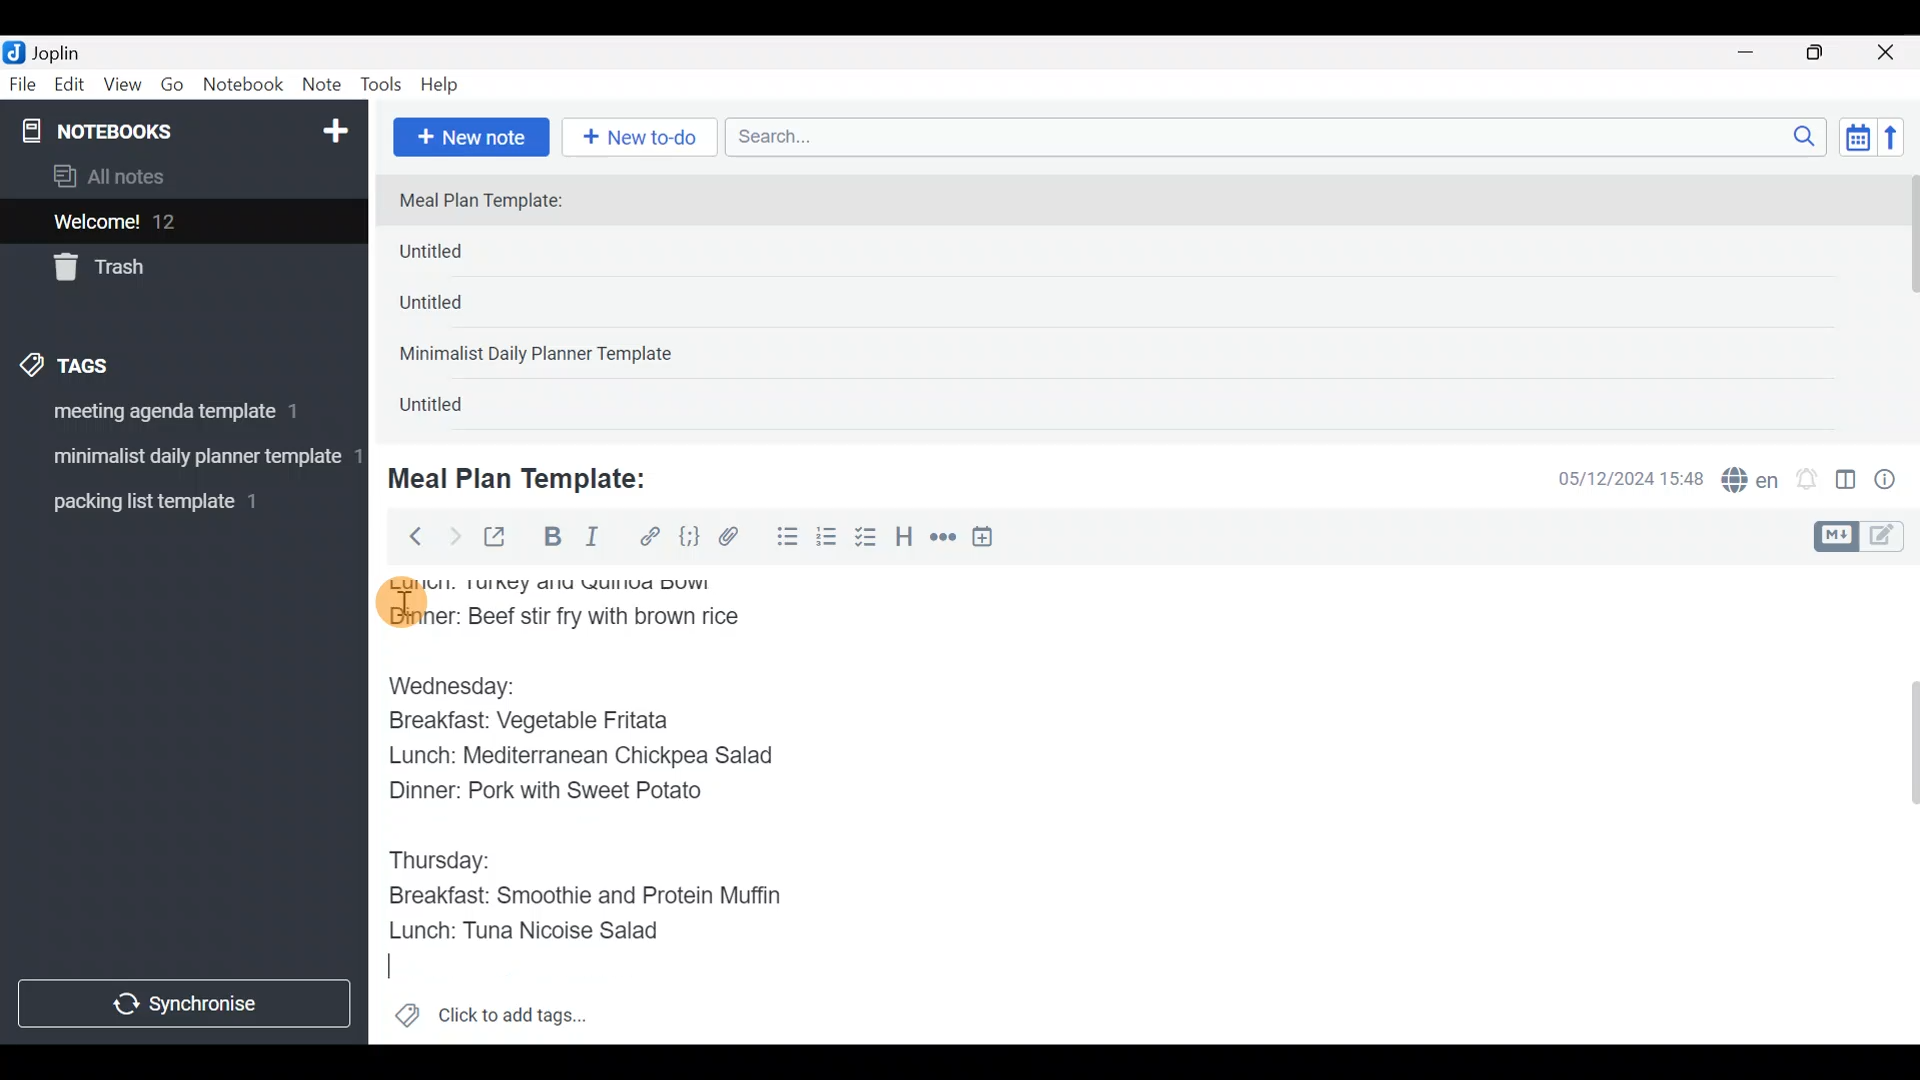 This screenshot has height=1080, width=1920. Describe the element at coordinates (1899, 804) in the screenshot. I see `Scroll bar` at that location.